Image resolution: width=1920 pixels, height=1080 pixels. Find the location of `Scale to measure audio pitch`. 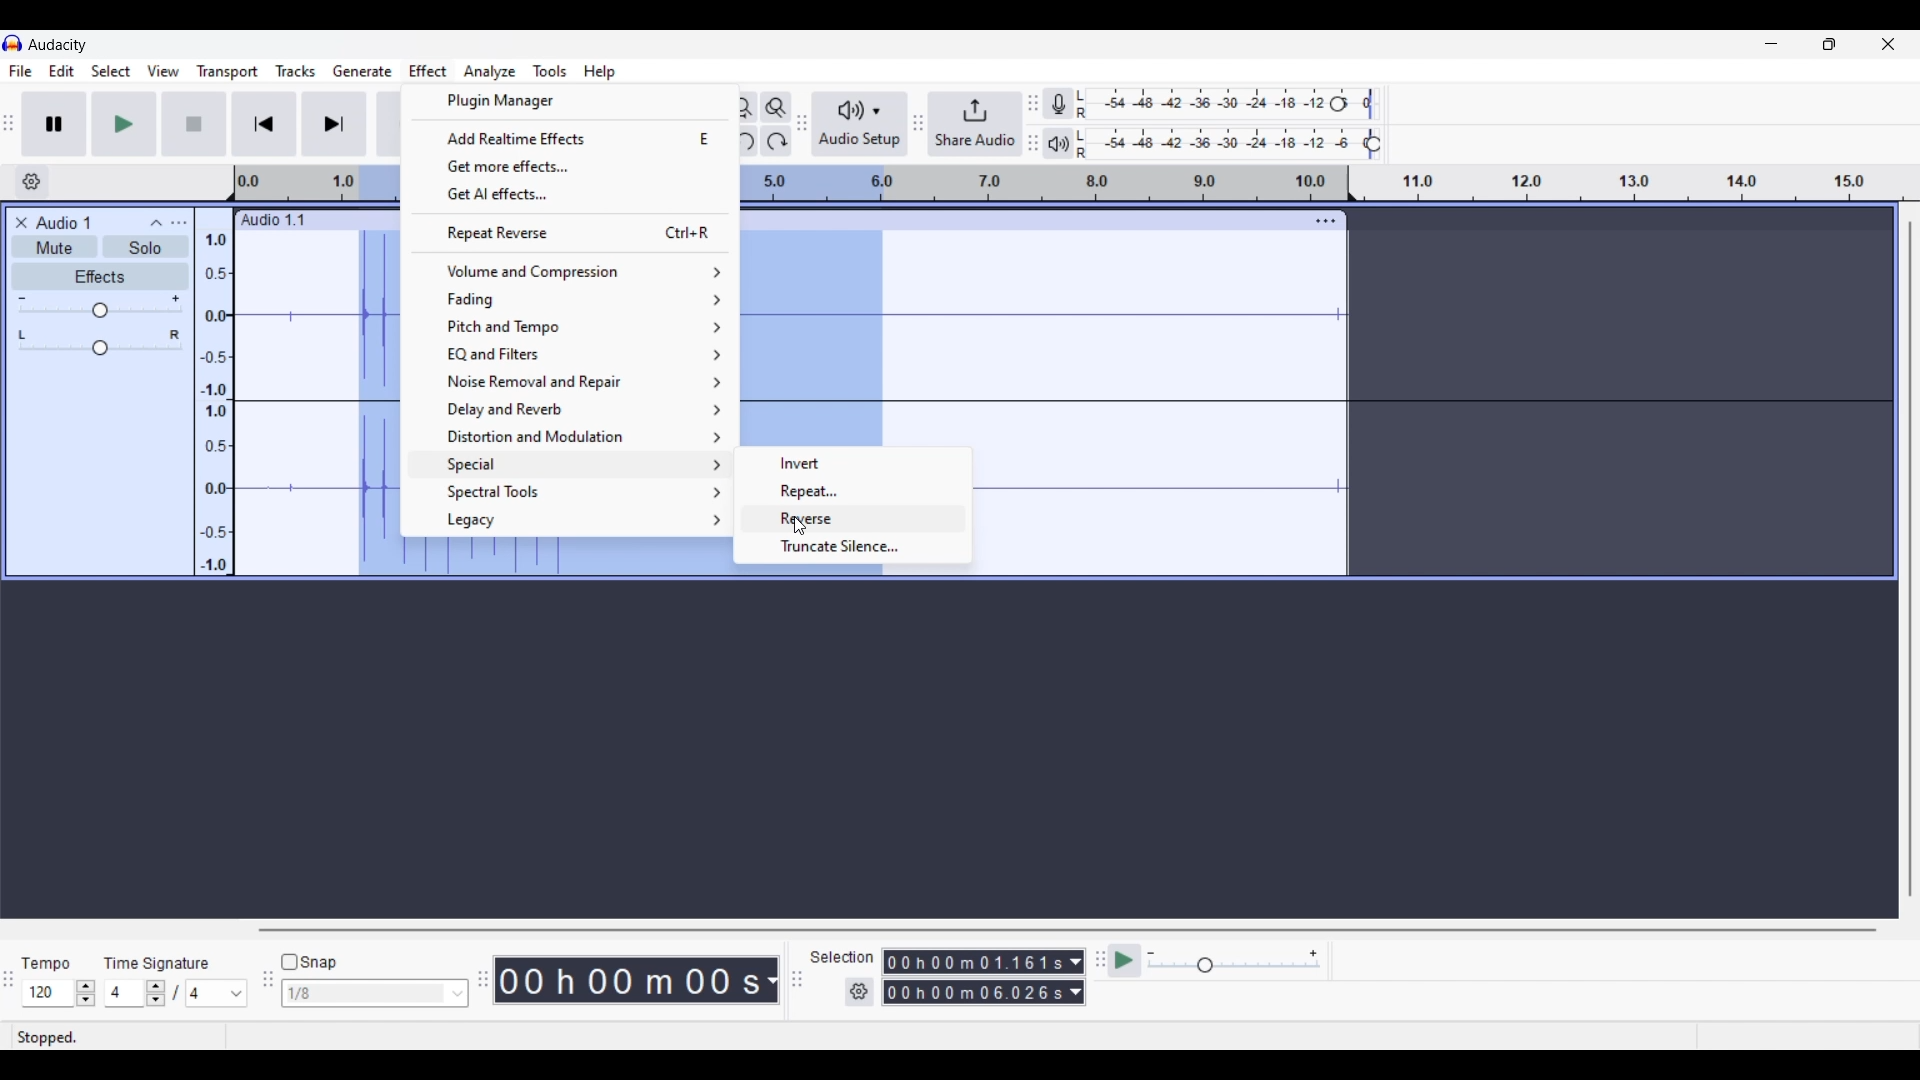

Scale to measure audio pitch is located at coordinates (214, 391).